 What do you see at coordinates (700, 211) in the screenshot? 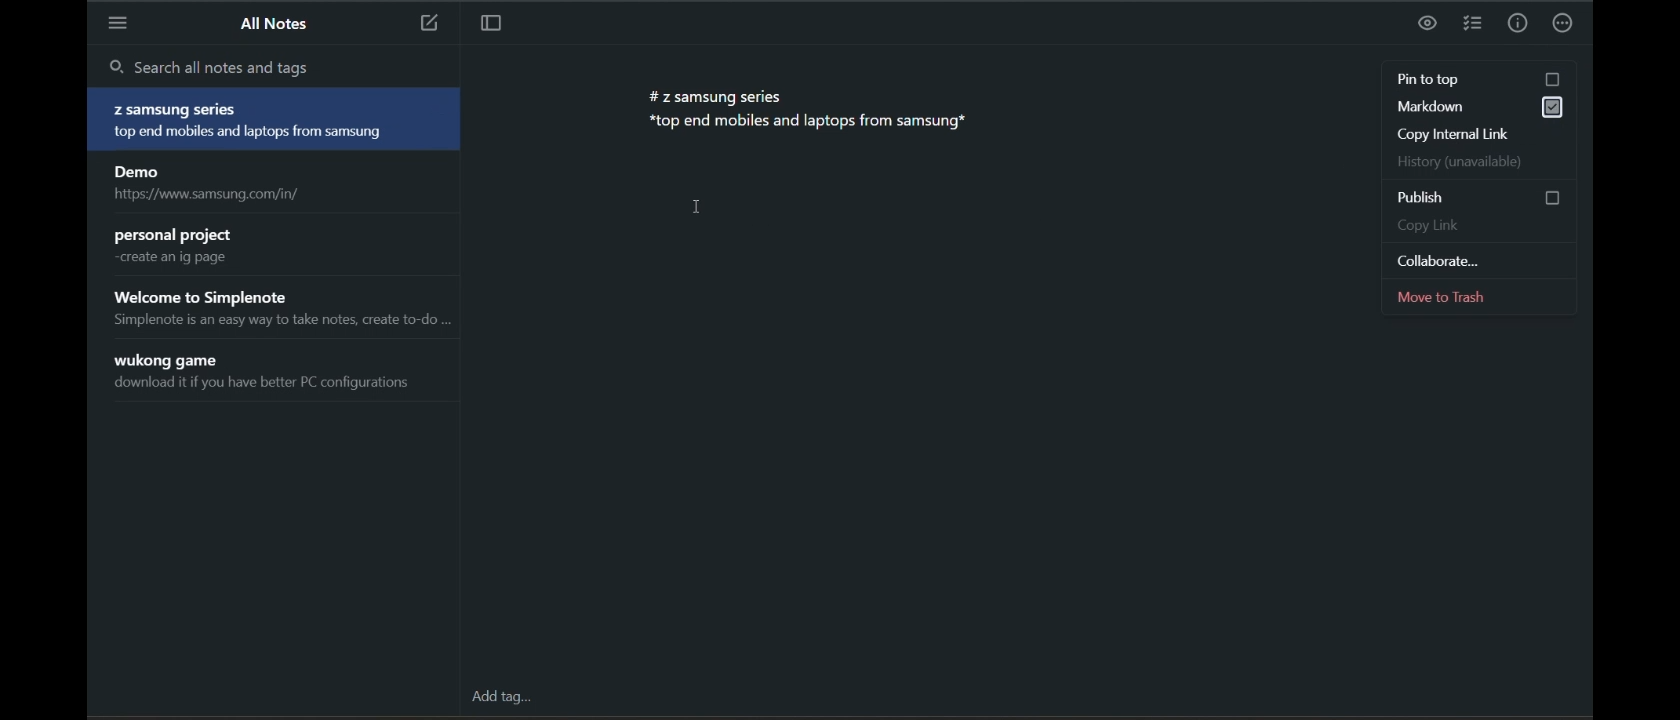
I see `cursor` at bounding box center [700, 211].